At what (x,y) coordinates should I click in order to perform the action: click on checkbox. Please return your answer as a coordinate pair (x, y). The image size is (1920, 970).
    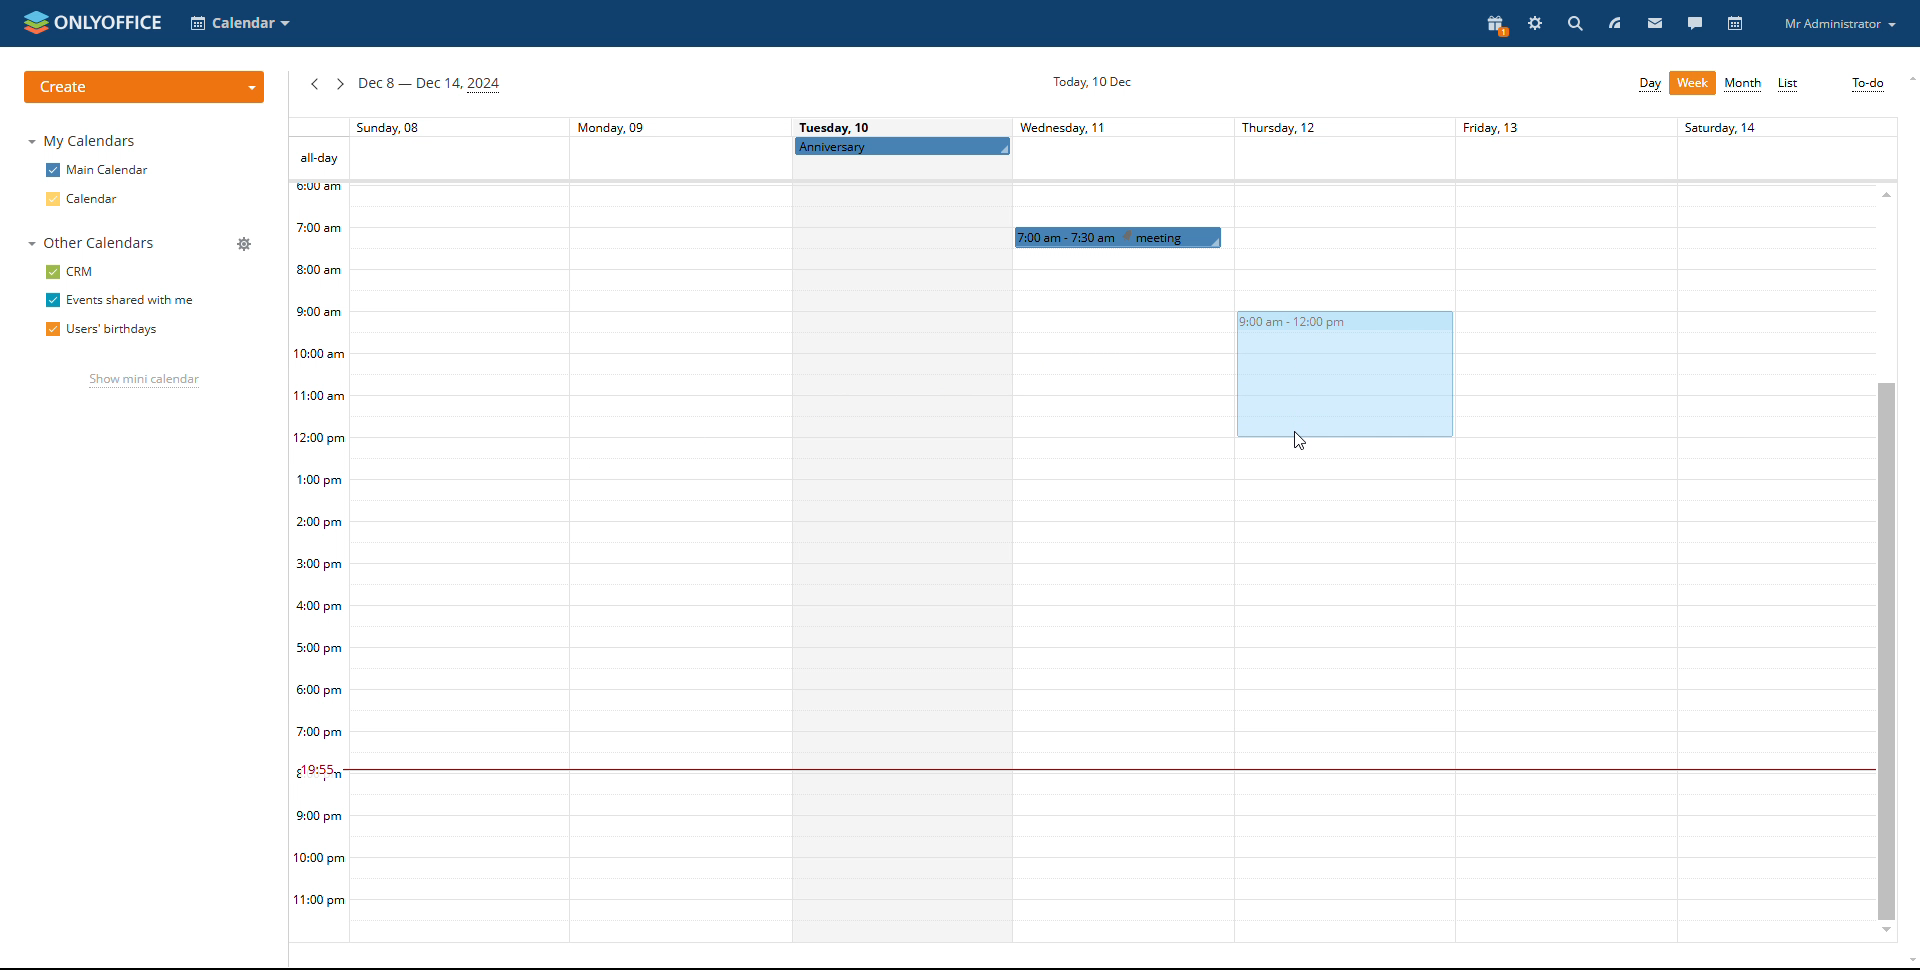
    Looking at the image, I should click on (51, 271).